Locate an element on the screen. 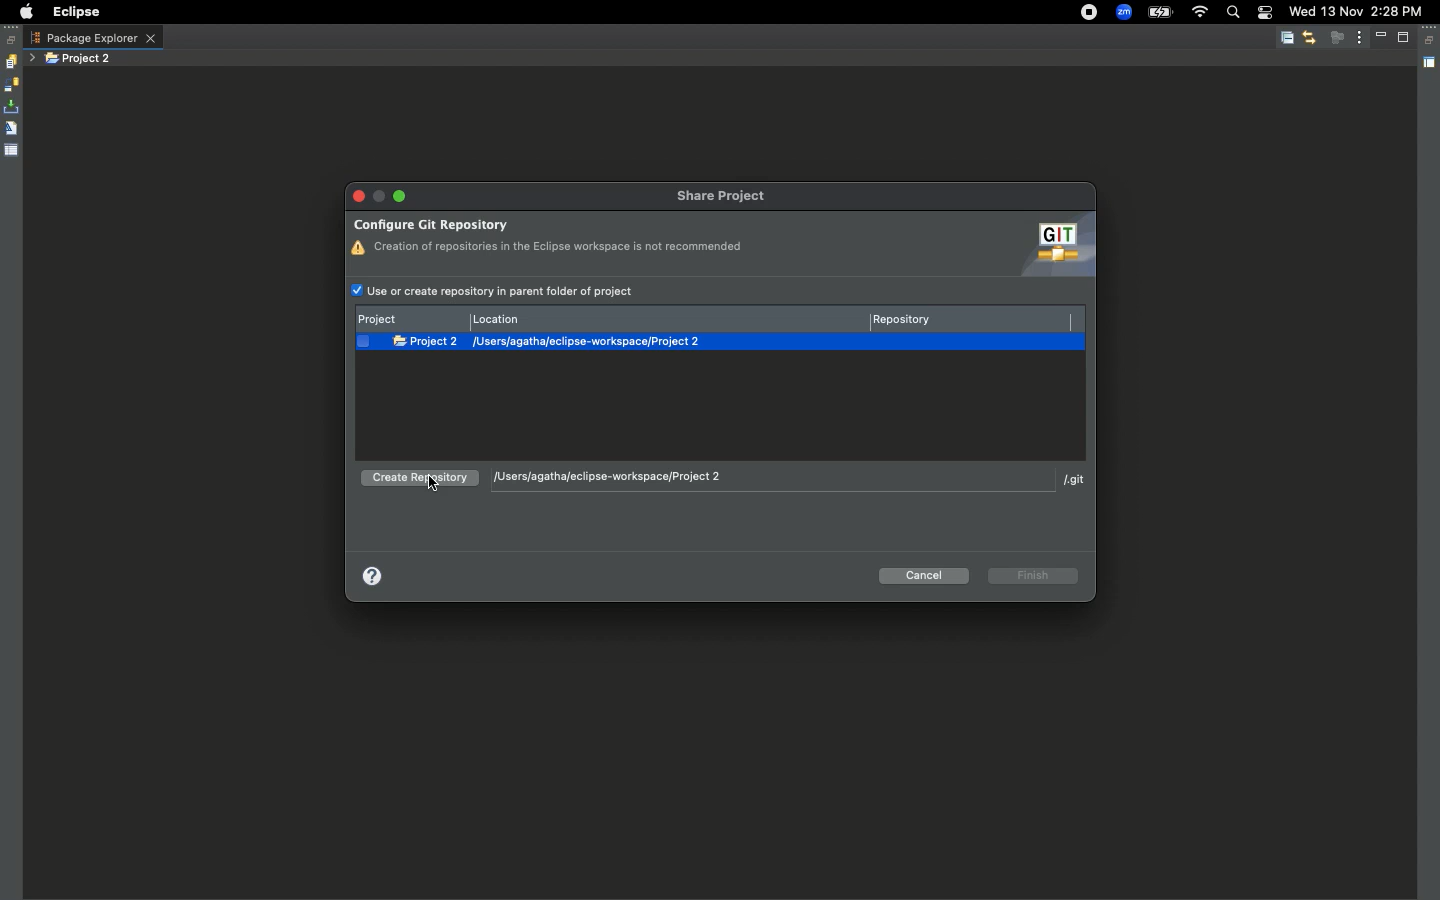 The height and width of the screenshot is (900, 1440). Configure Git Repository Creation of repositories in the Eclipse workspace is not recommended. is located at coordinates (549, 234).